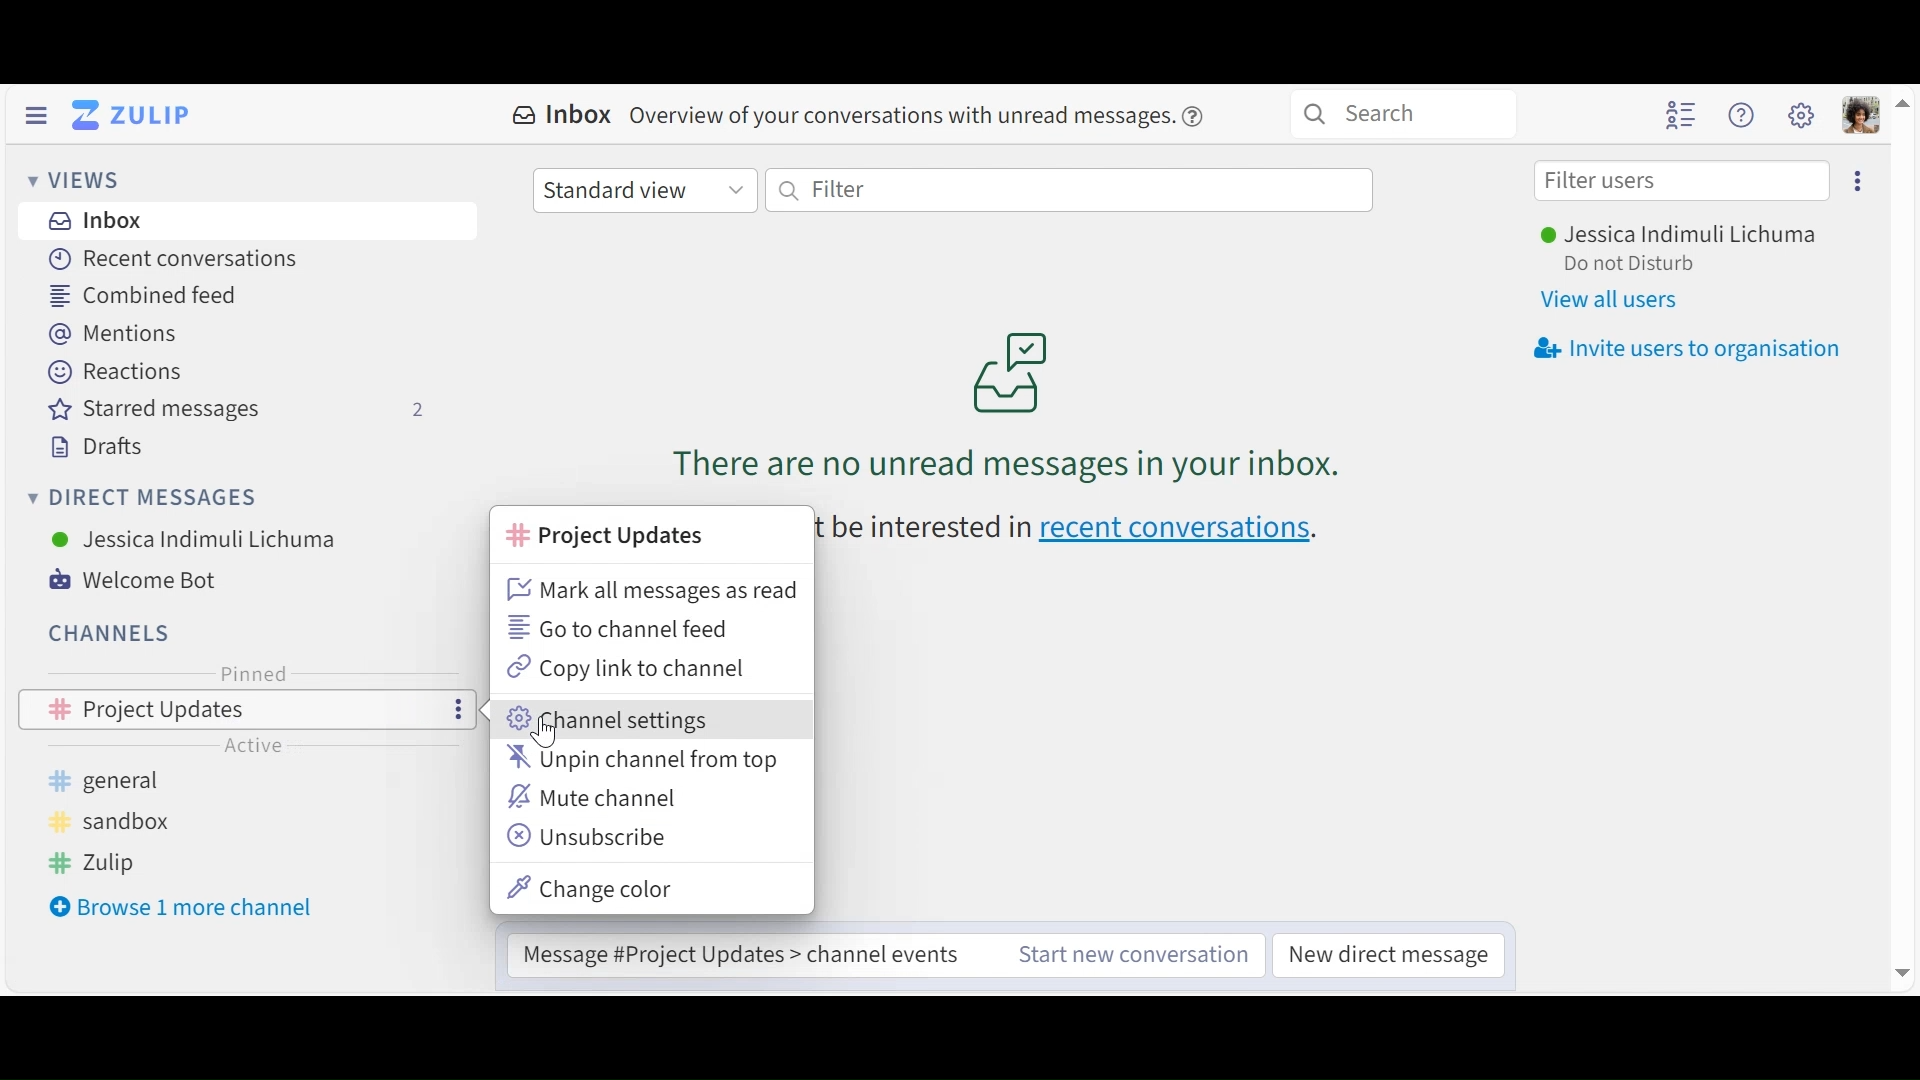 This screenshot has height=1080, width=1920. I want to click on Mute channel, so click(597, 796).